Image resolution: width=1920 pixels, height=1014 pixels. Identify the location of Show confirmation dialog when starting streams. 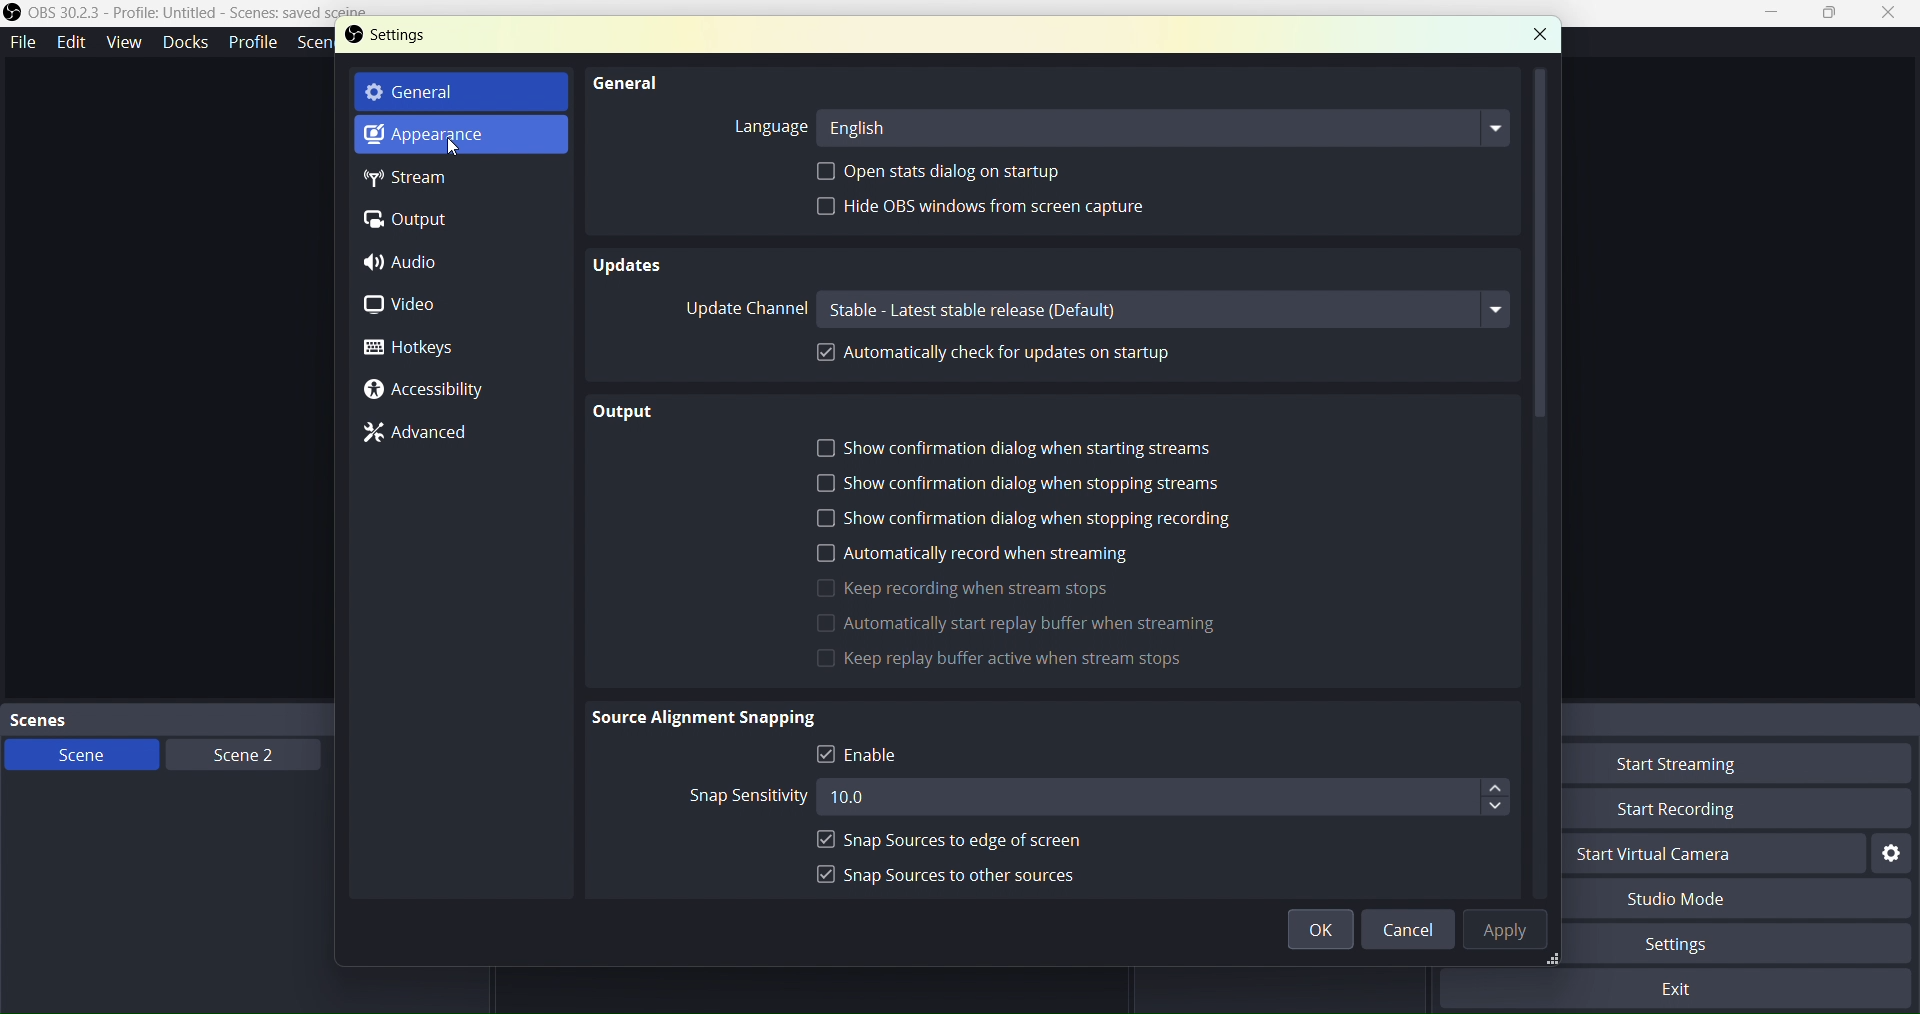
(1016, 448).